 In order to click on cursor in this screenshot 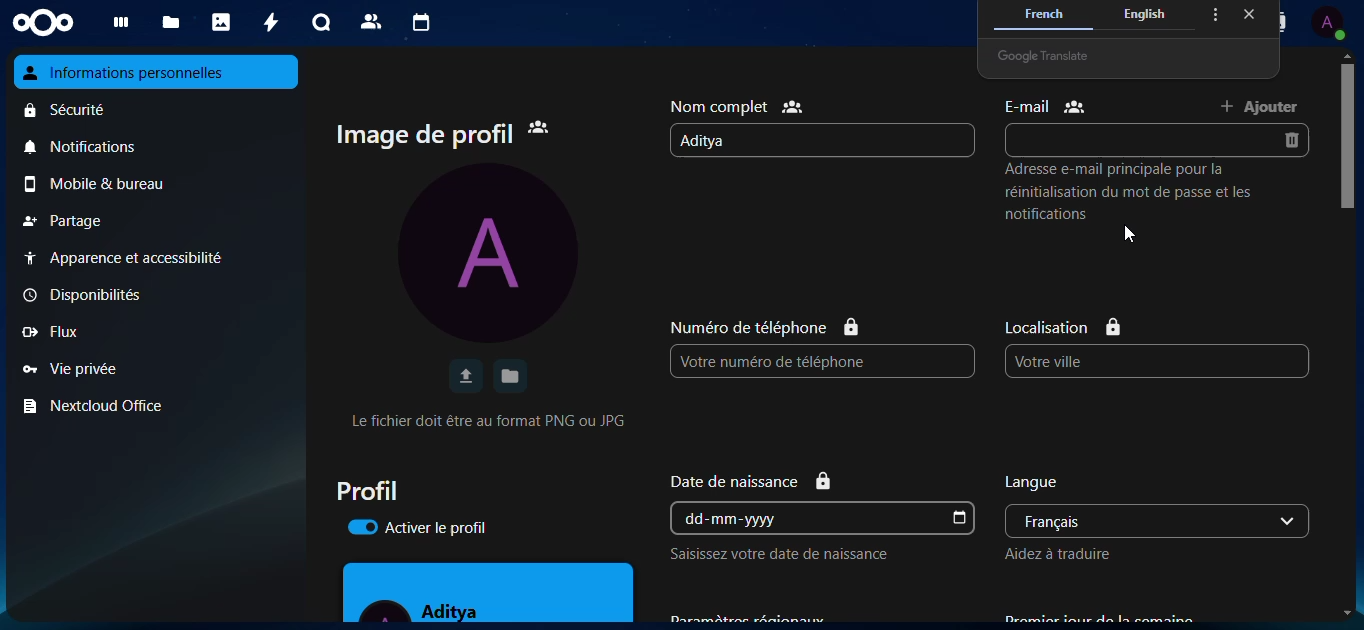, I will do `click(1132, 235)`.